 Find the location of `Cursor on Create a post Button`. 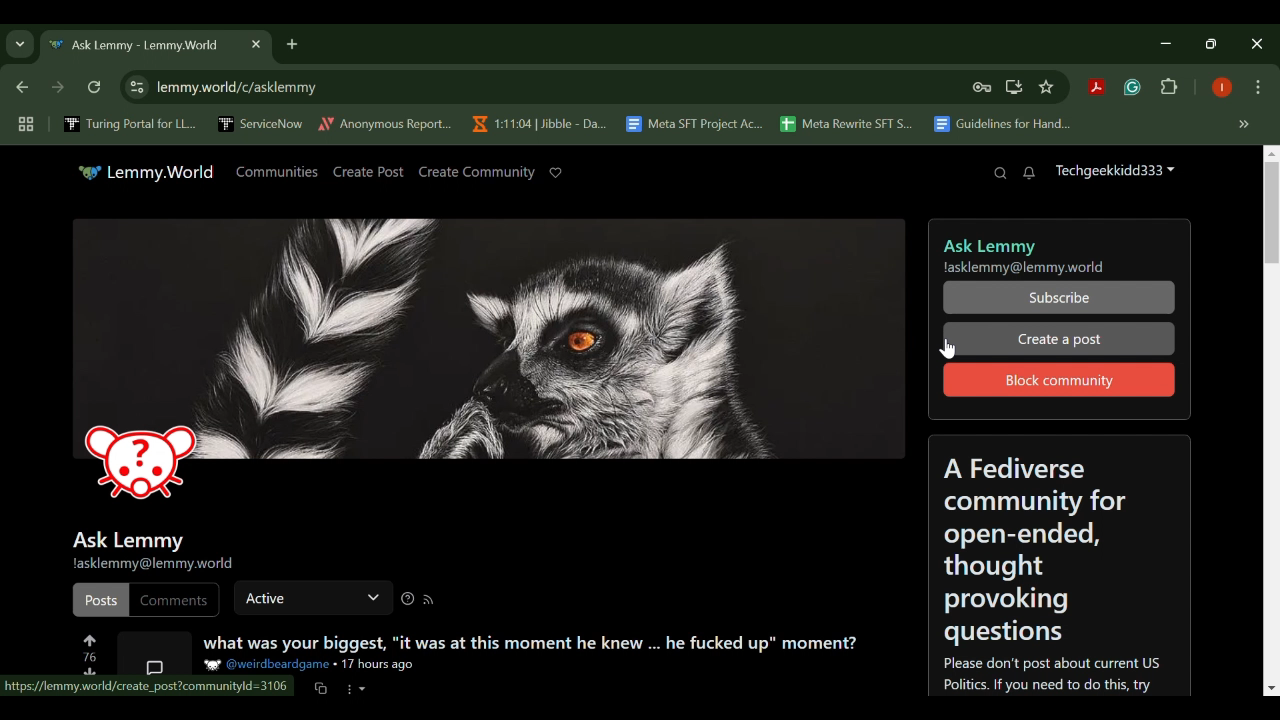

Cursor on Create a post Button is located at coordinates (1058, 339).